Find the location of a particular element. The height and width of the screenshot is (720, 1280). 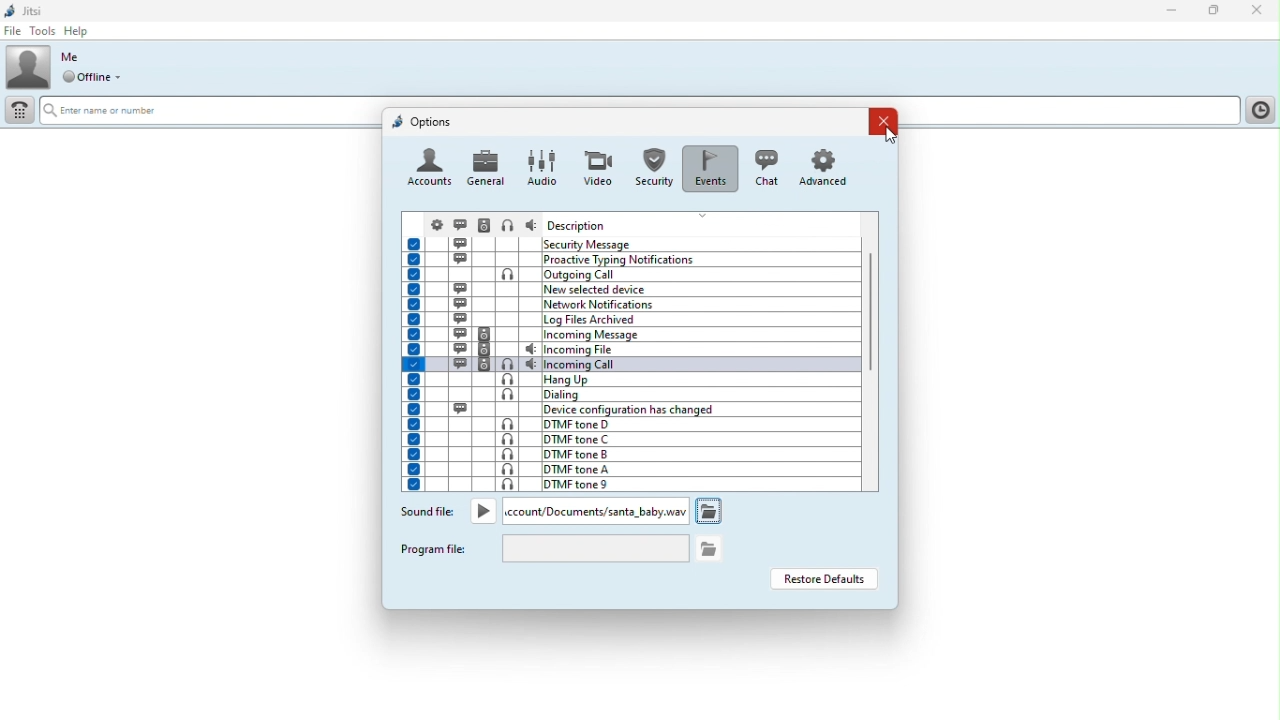

Dial pad is located at coordinates (18, 113).